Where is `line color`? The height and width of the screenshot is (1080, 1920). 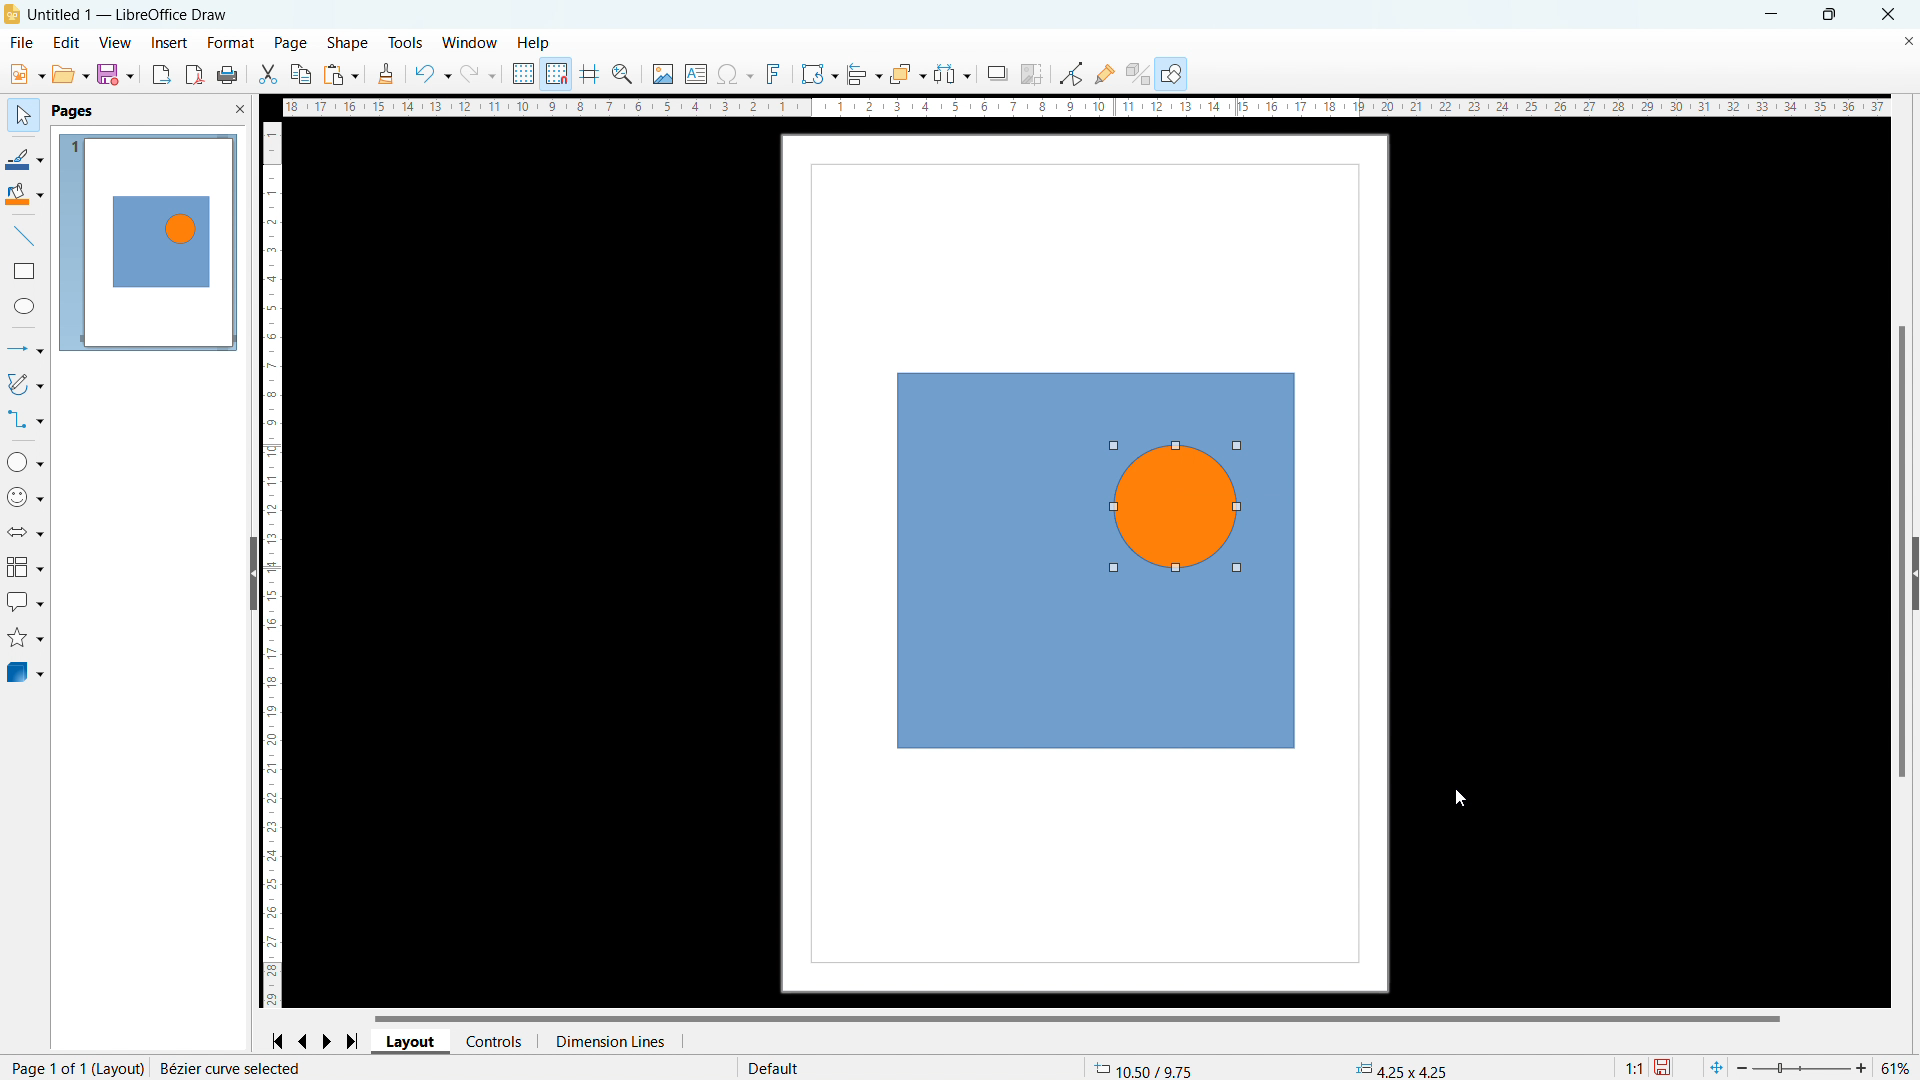
line color is located at coordinates (25, 159).